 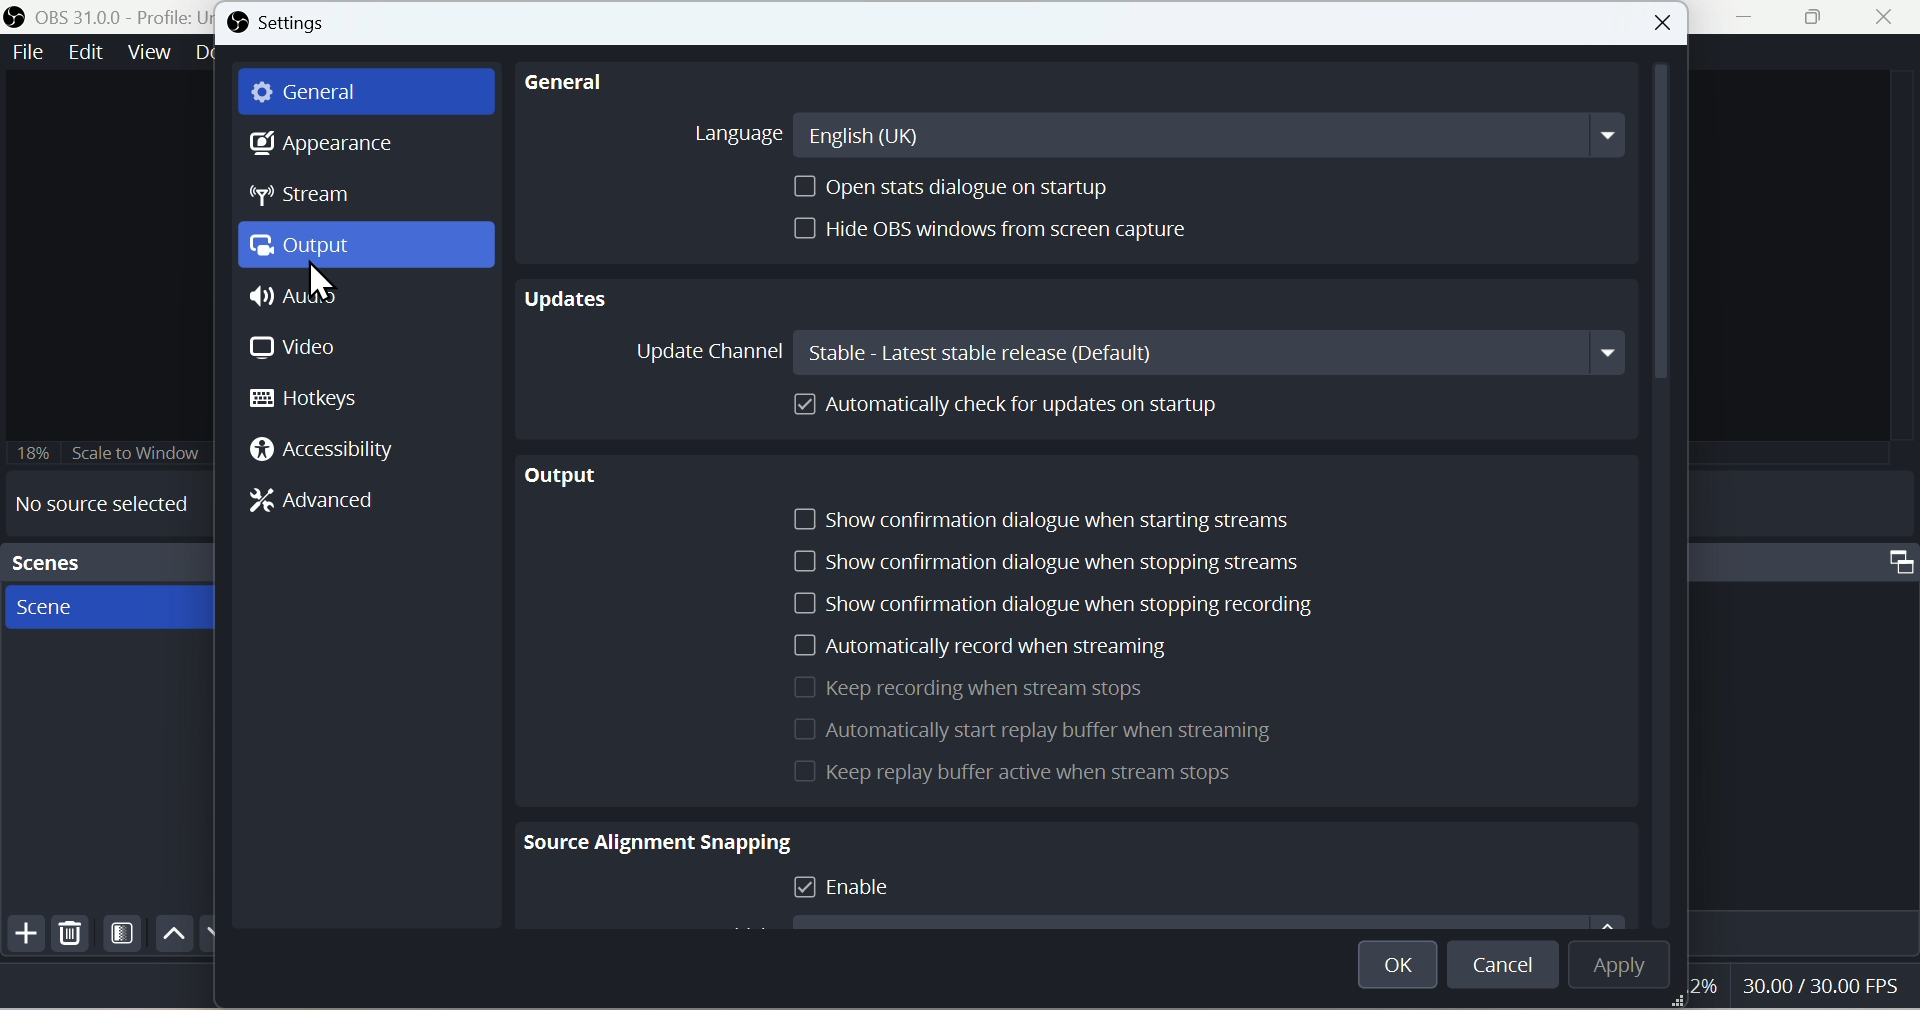 I want to click on Updates, so click(x=591, y=298).